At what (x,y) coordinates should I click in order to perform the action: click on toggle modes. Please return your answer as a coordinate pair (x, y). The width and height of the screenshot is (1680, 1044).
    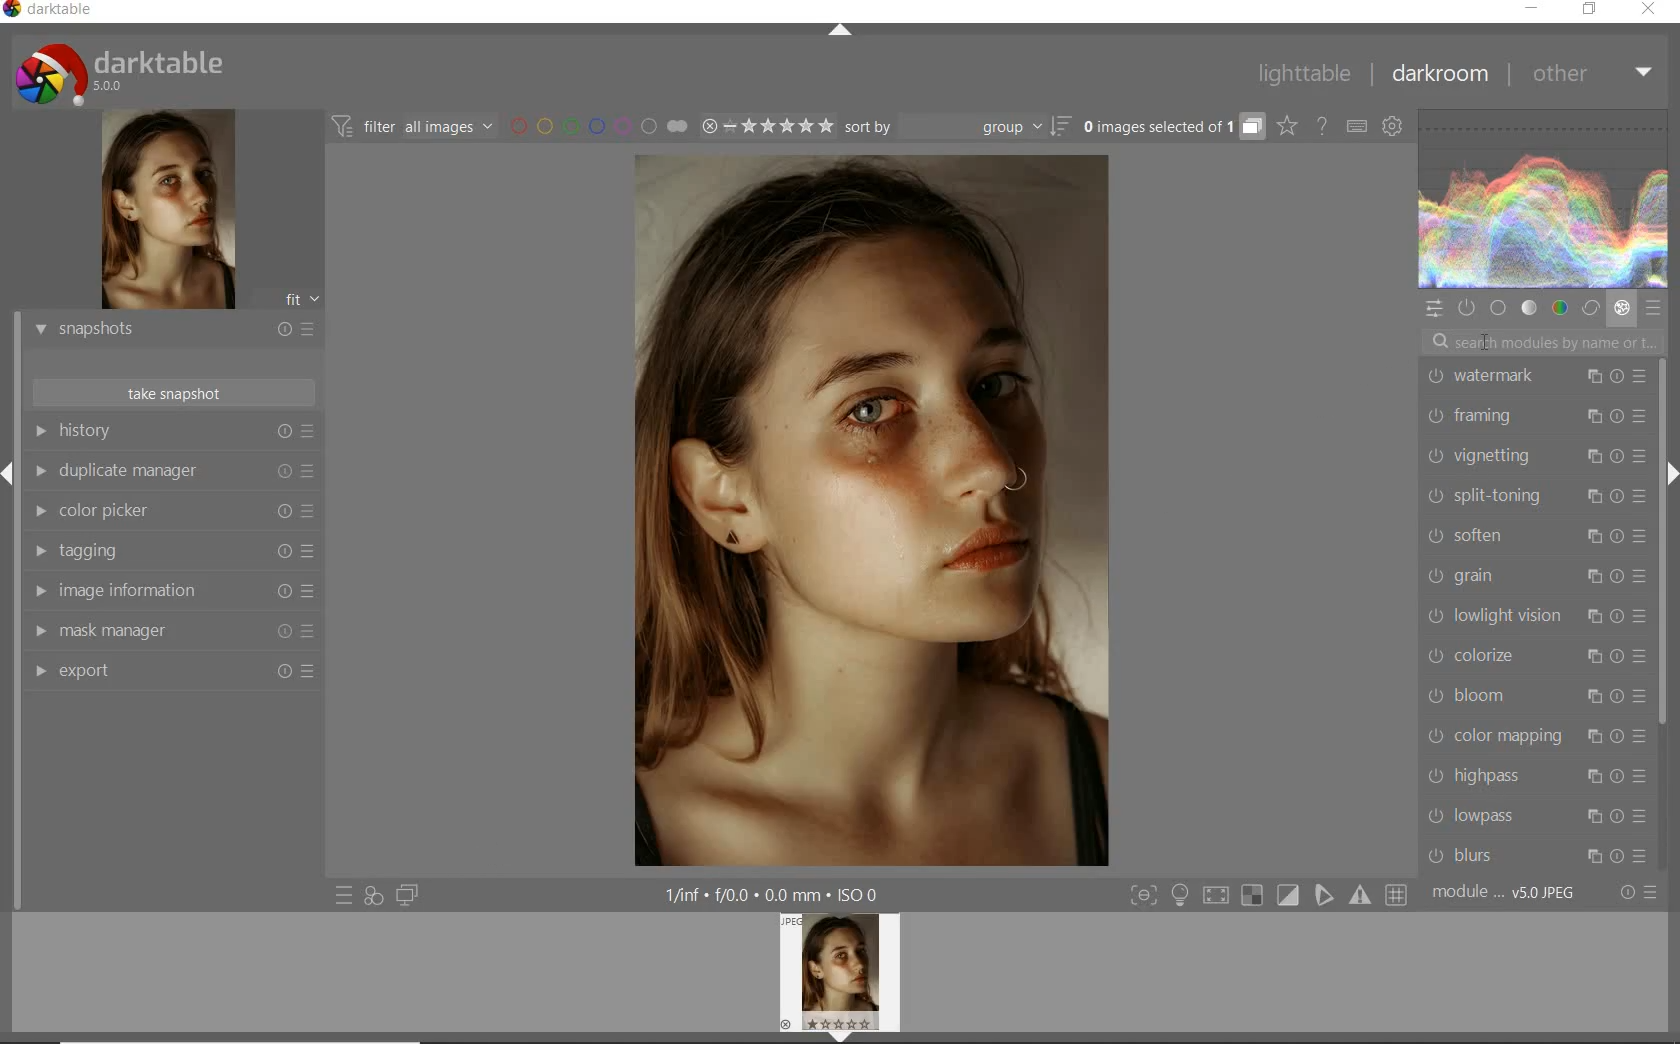
    Looking at the image, I should click on (1269, 895).